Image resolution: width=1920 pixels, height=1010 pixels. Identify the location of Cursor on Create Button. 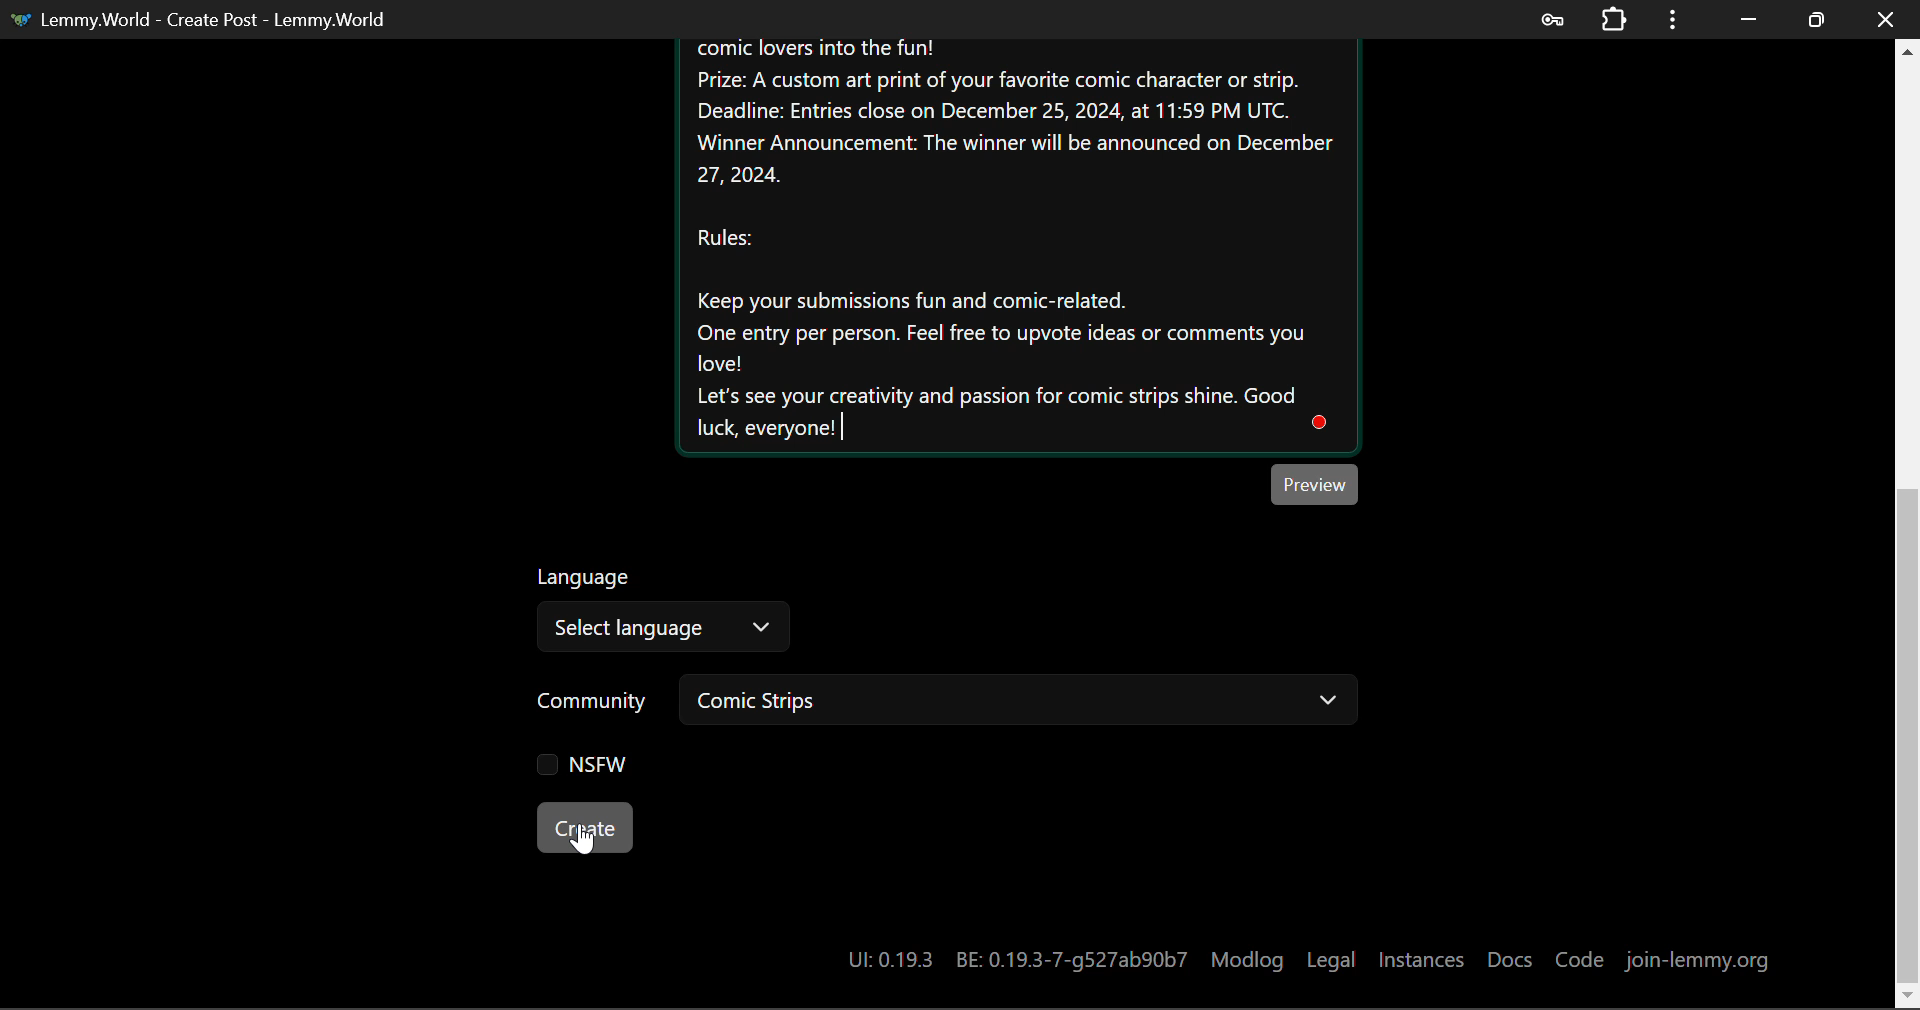
(583, 840).